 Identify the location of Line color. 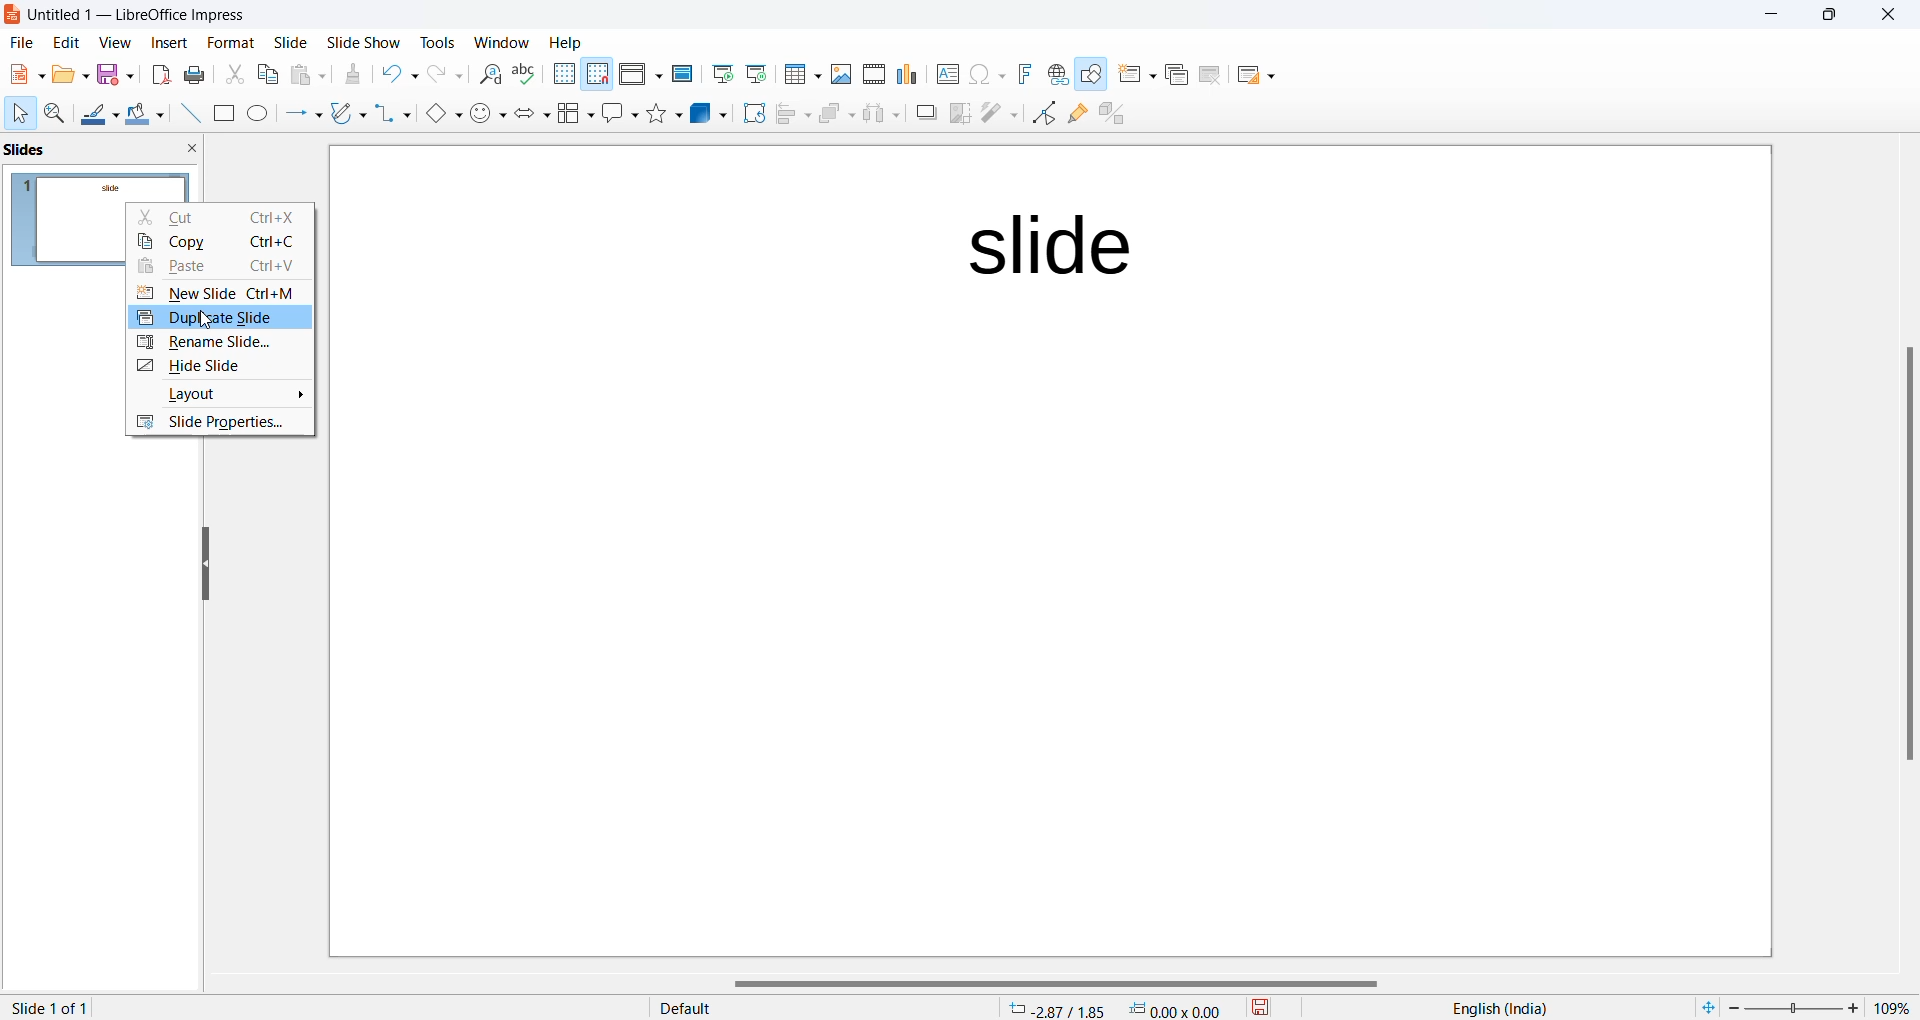
(98, 112).